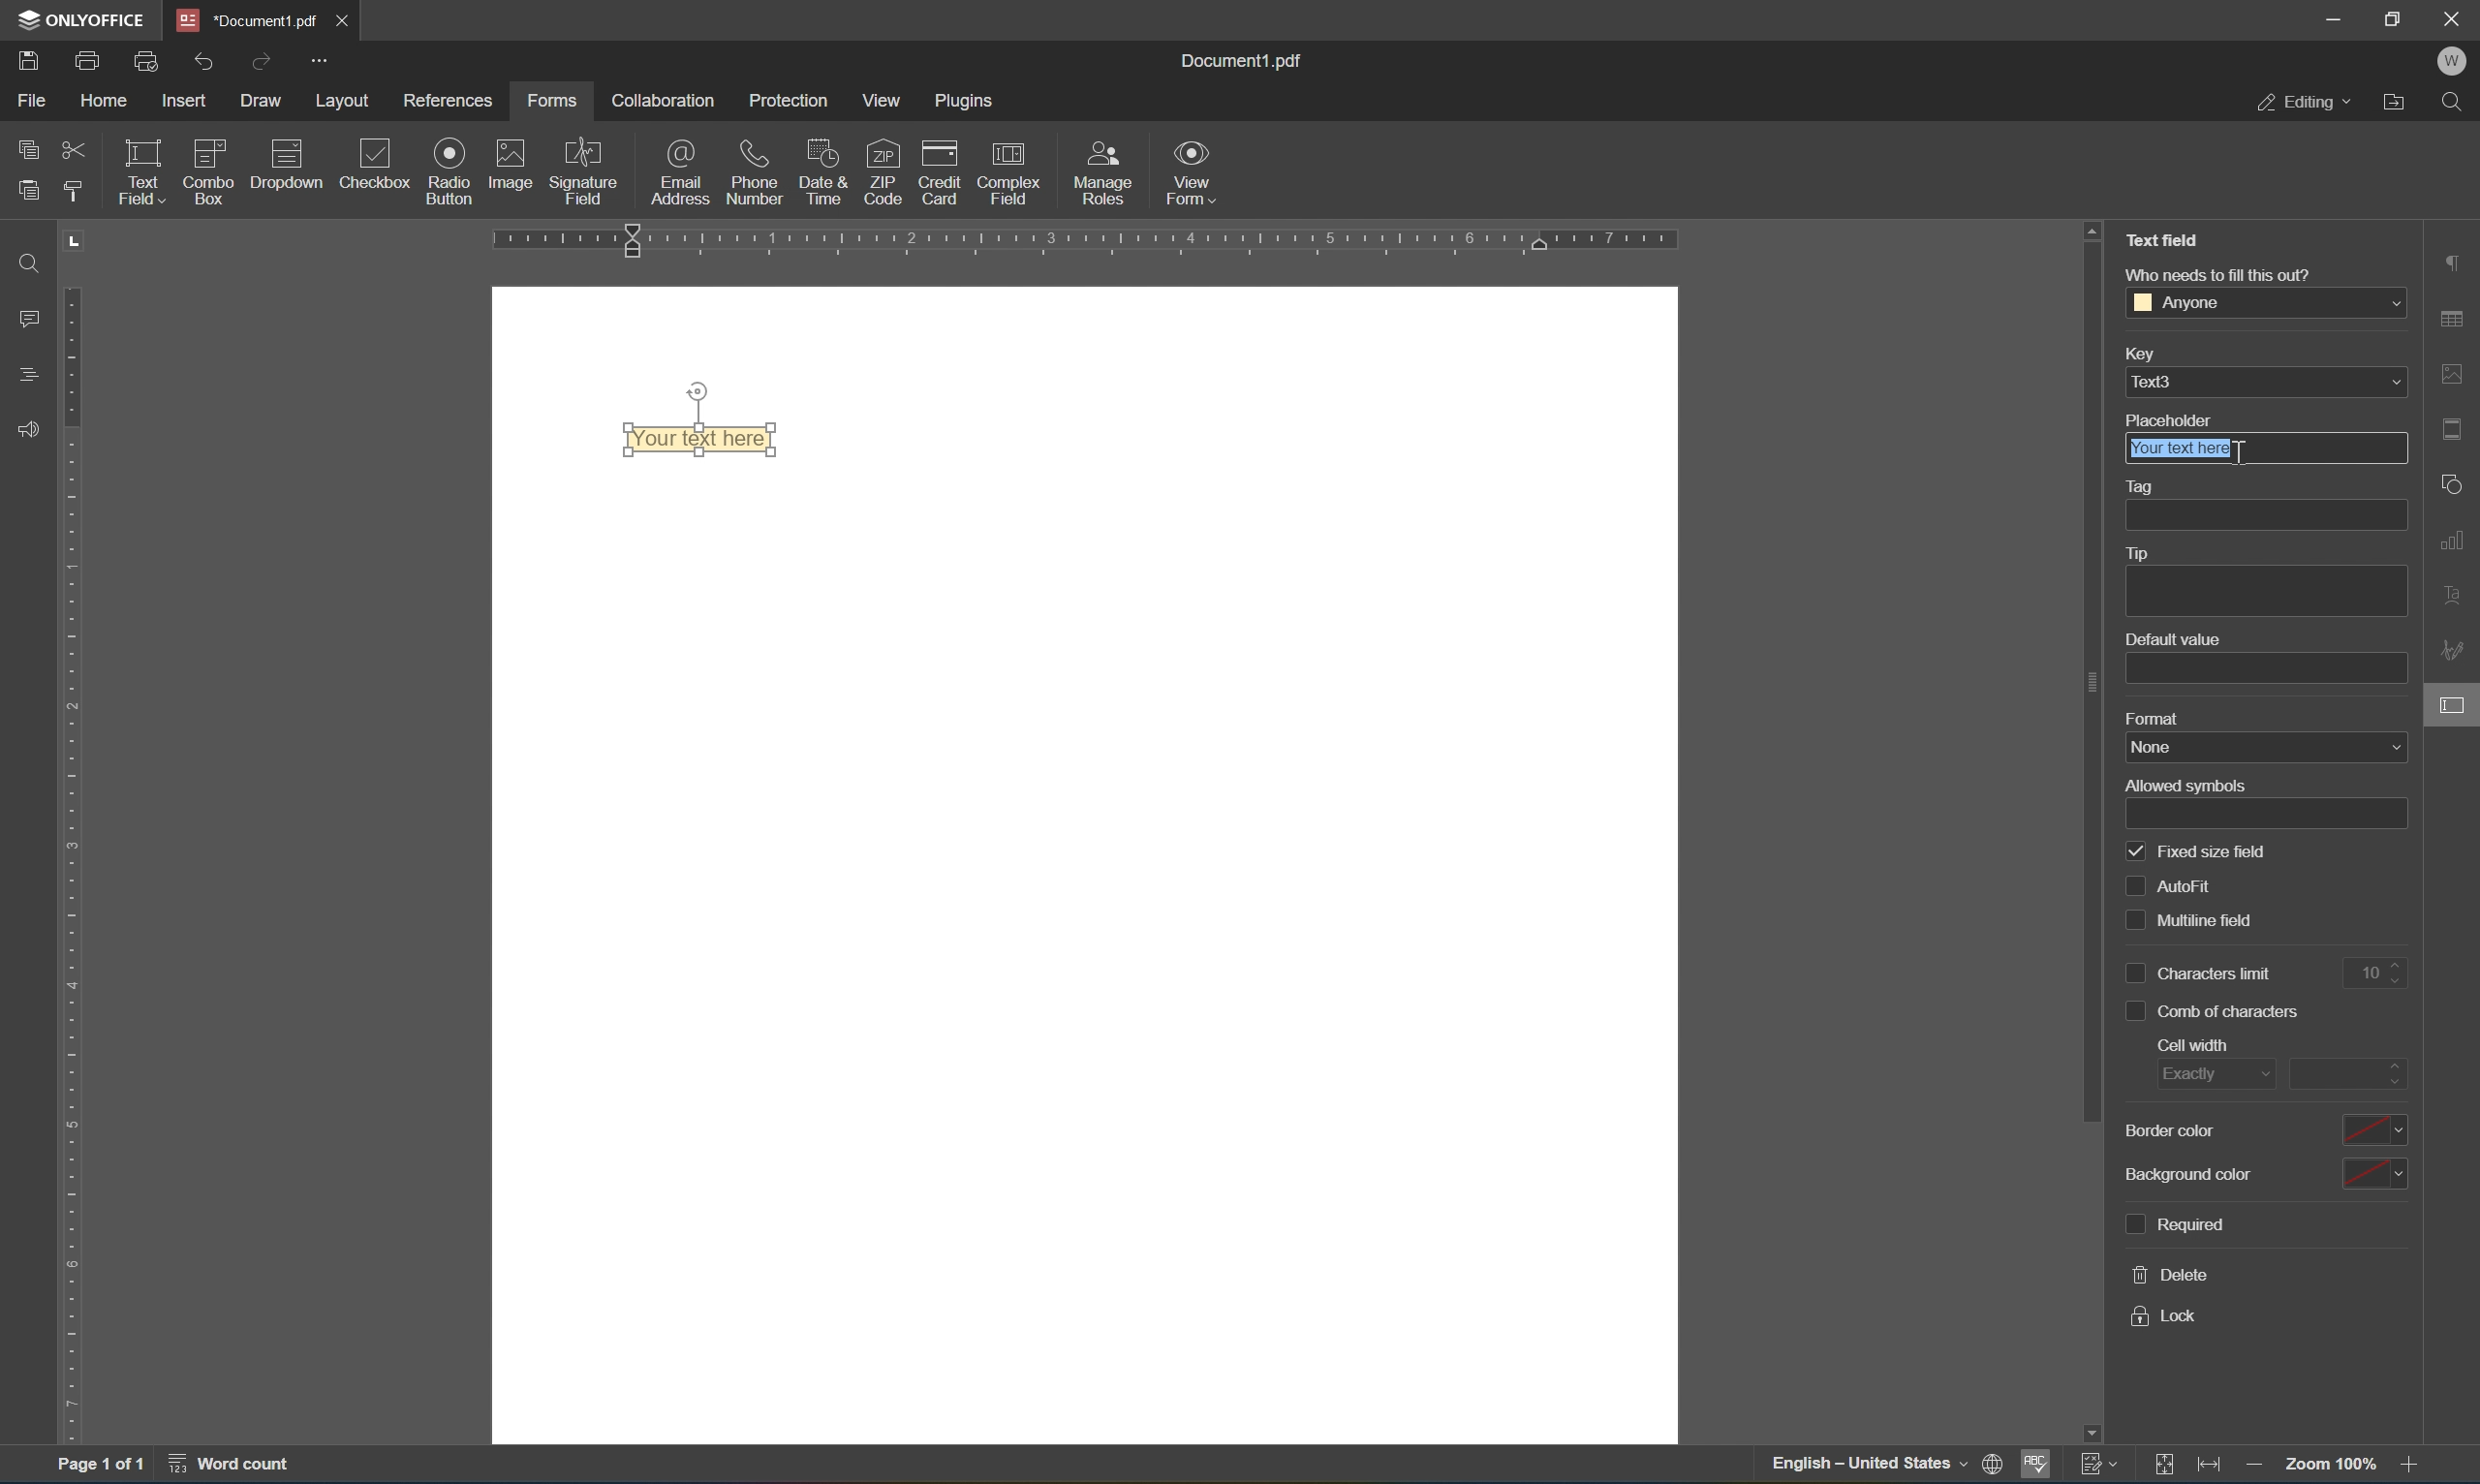  What do you see at coordinates (2270, 383) in the screenshot?
I see `text3` at bounding box center [2270, 383].